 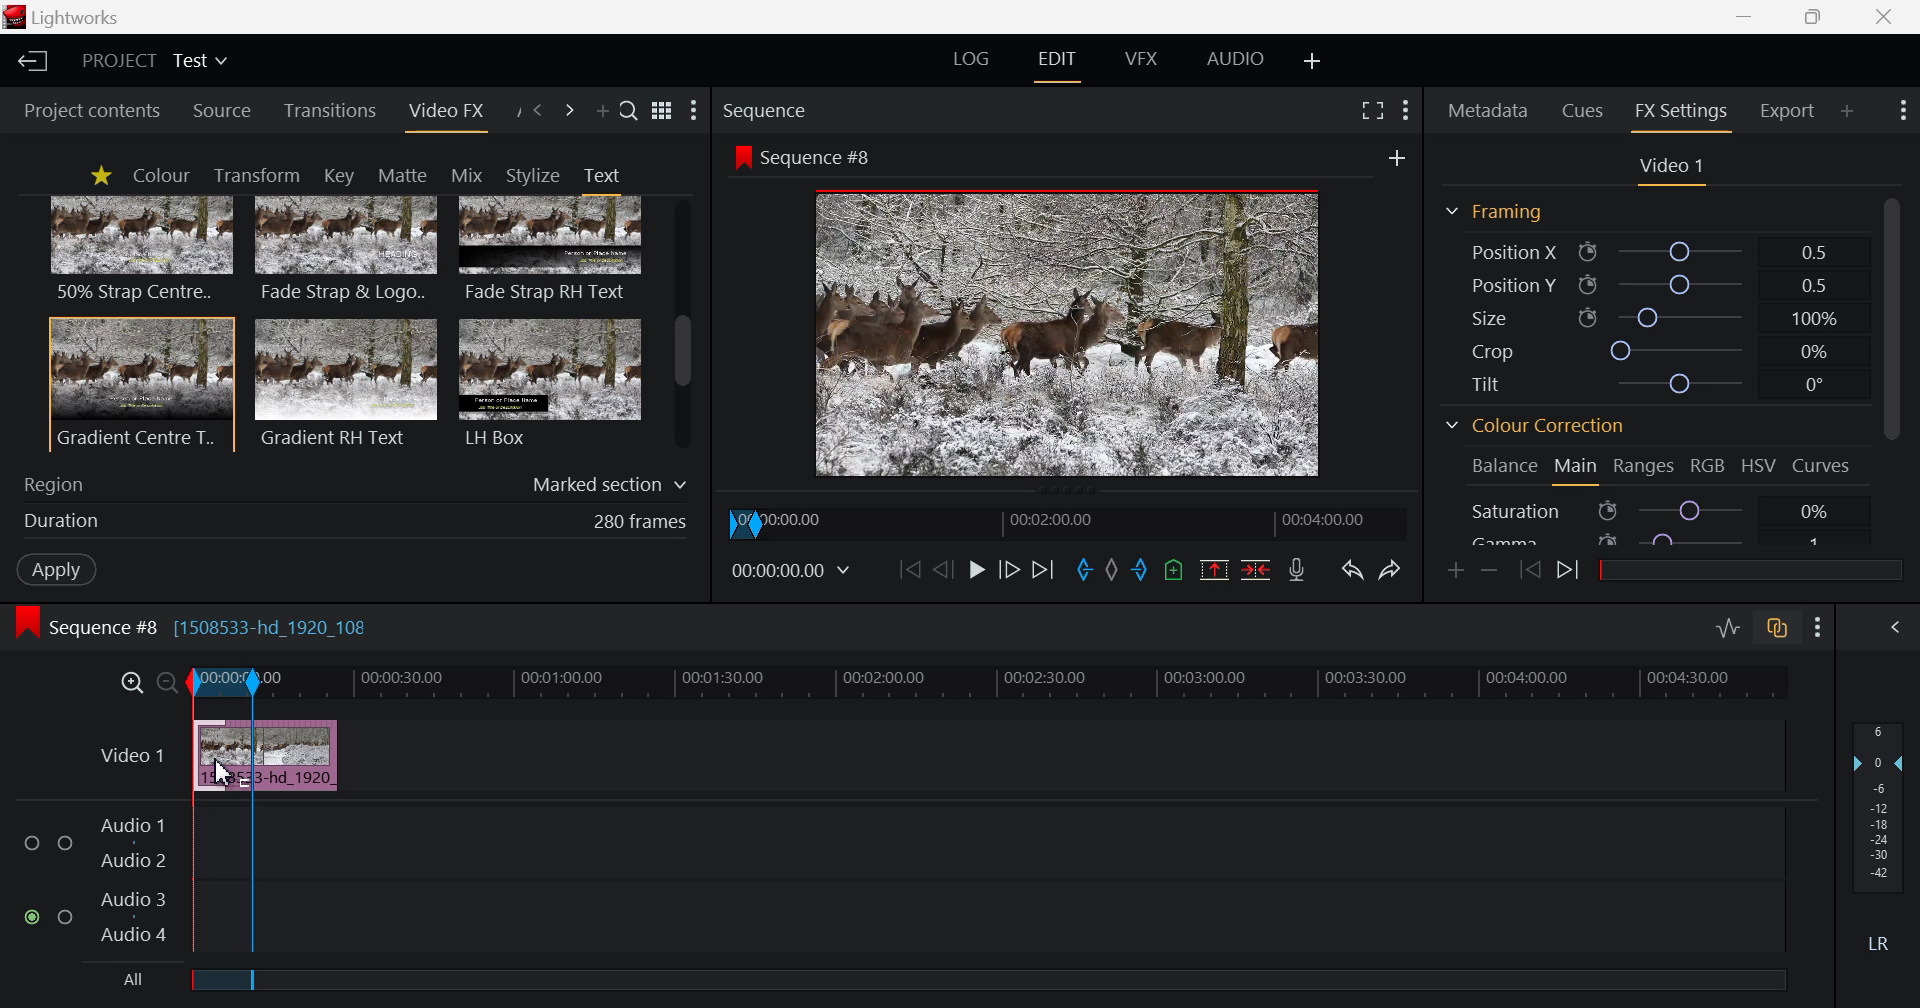 I want to click on Sequence Section Heading , so click(x=848, y=109).